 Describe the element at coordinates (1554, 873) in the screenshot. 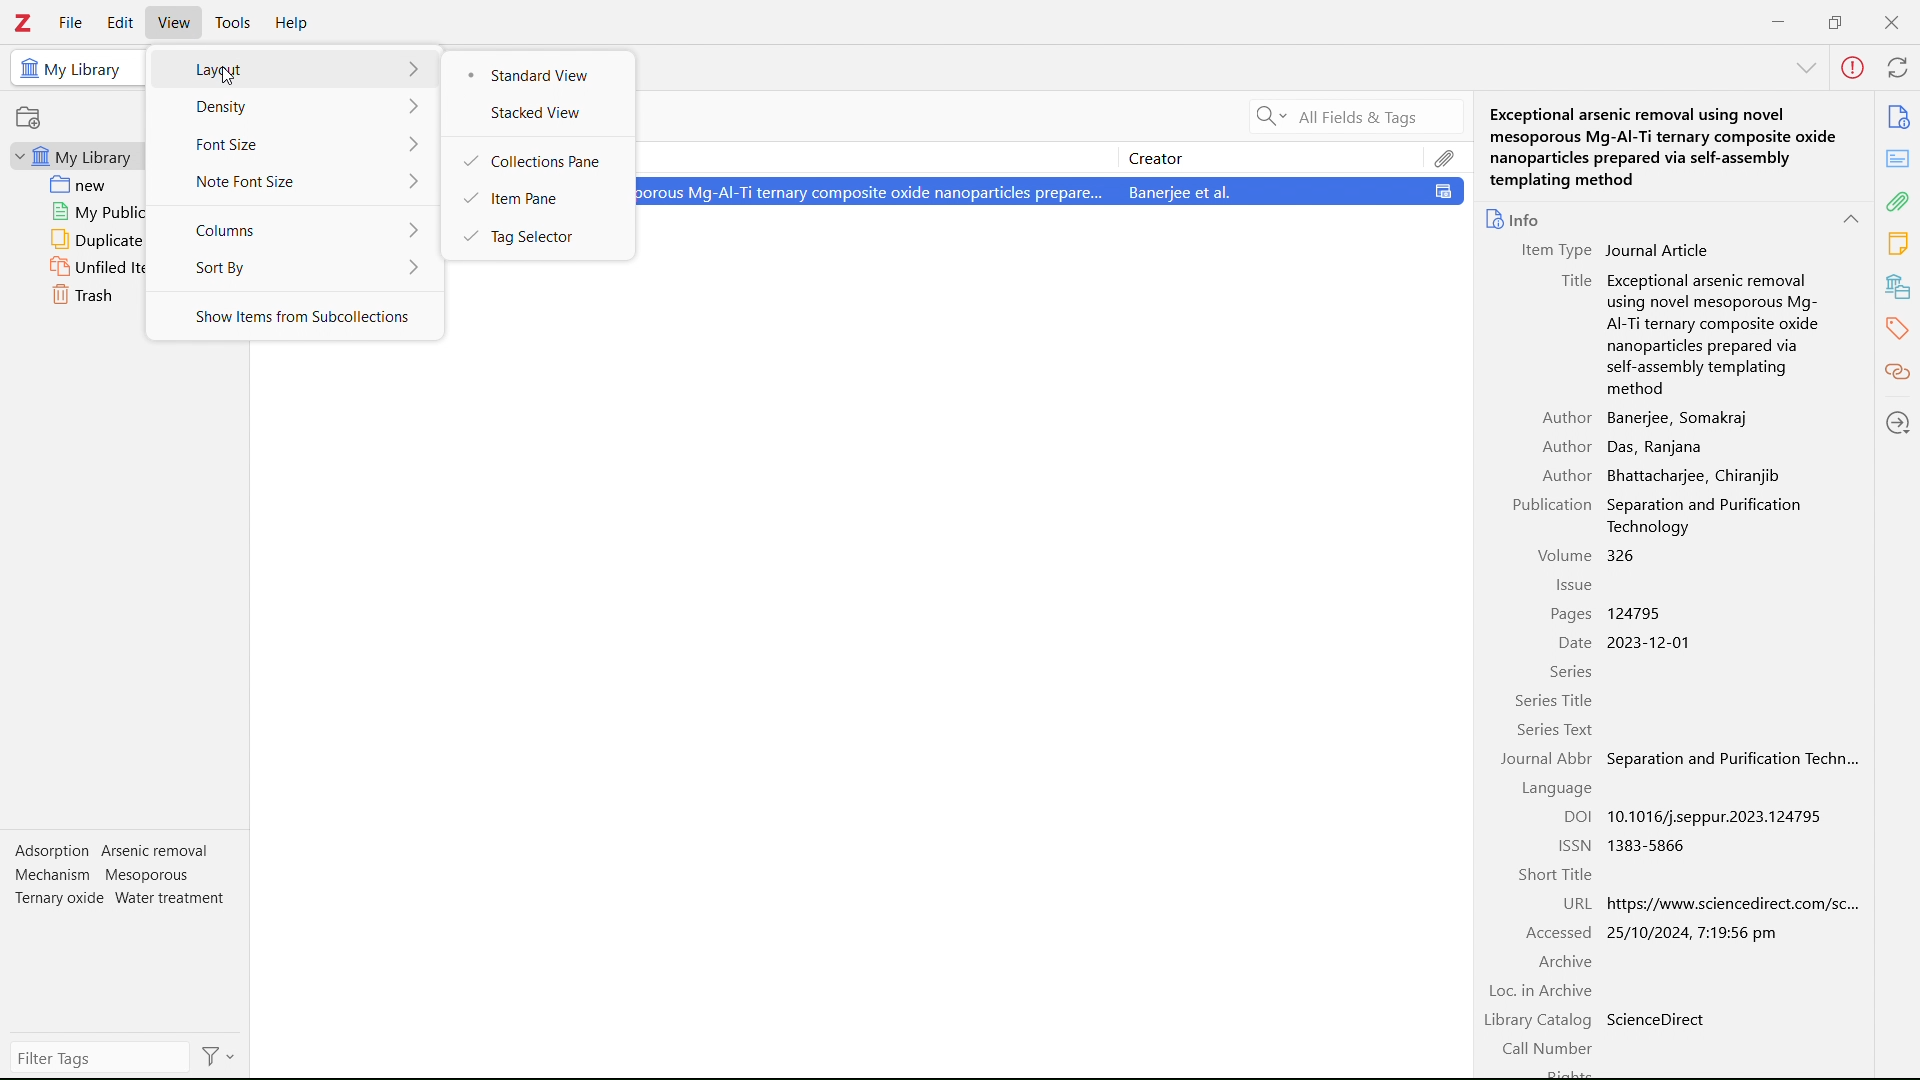

I see `Short Title` at that location.